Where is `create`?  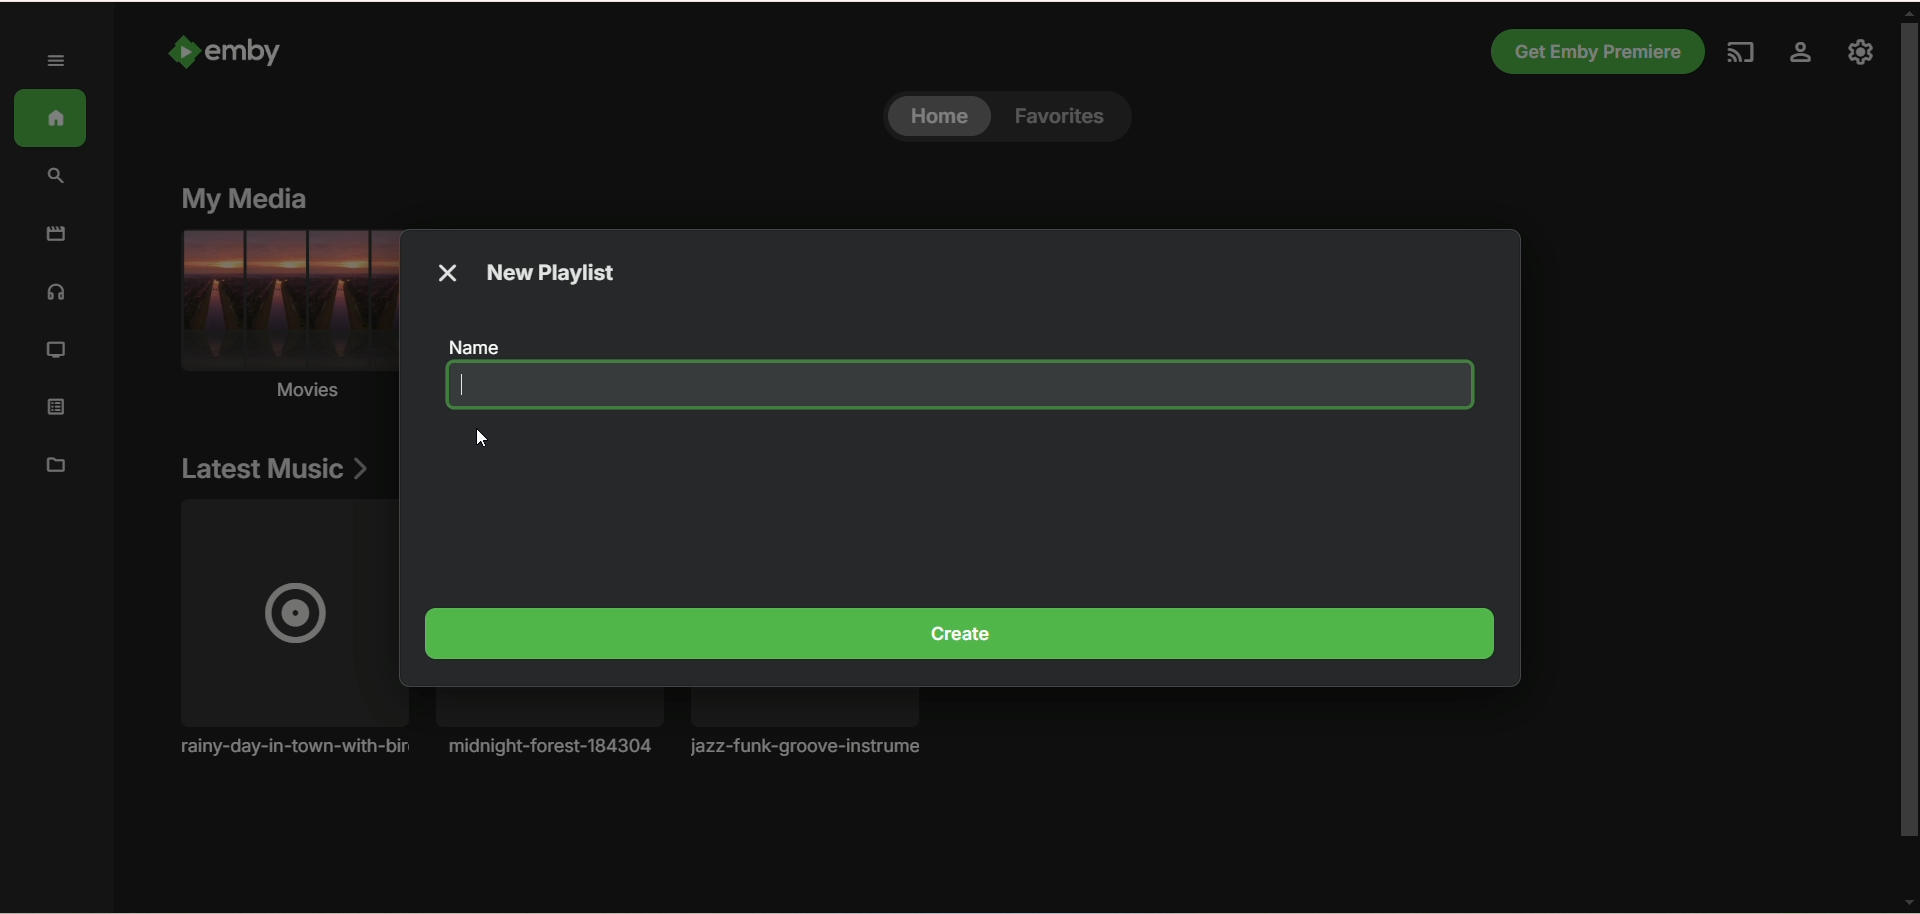 create is located at coordinates (961, 633).